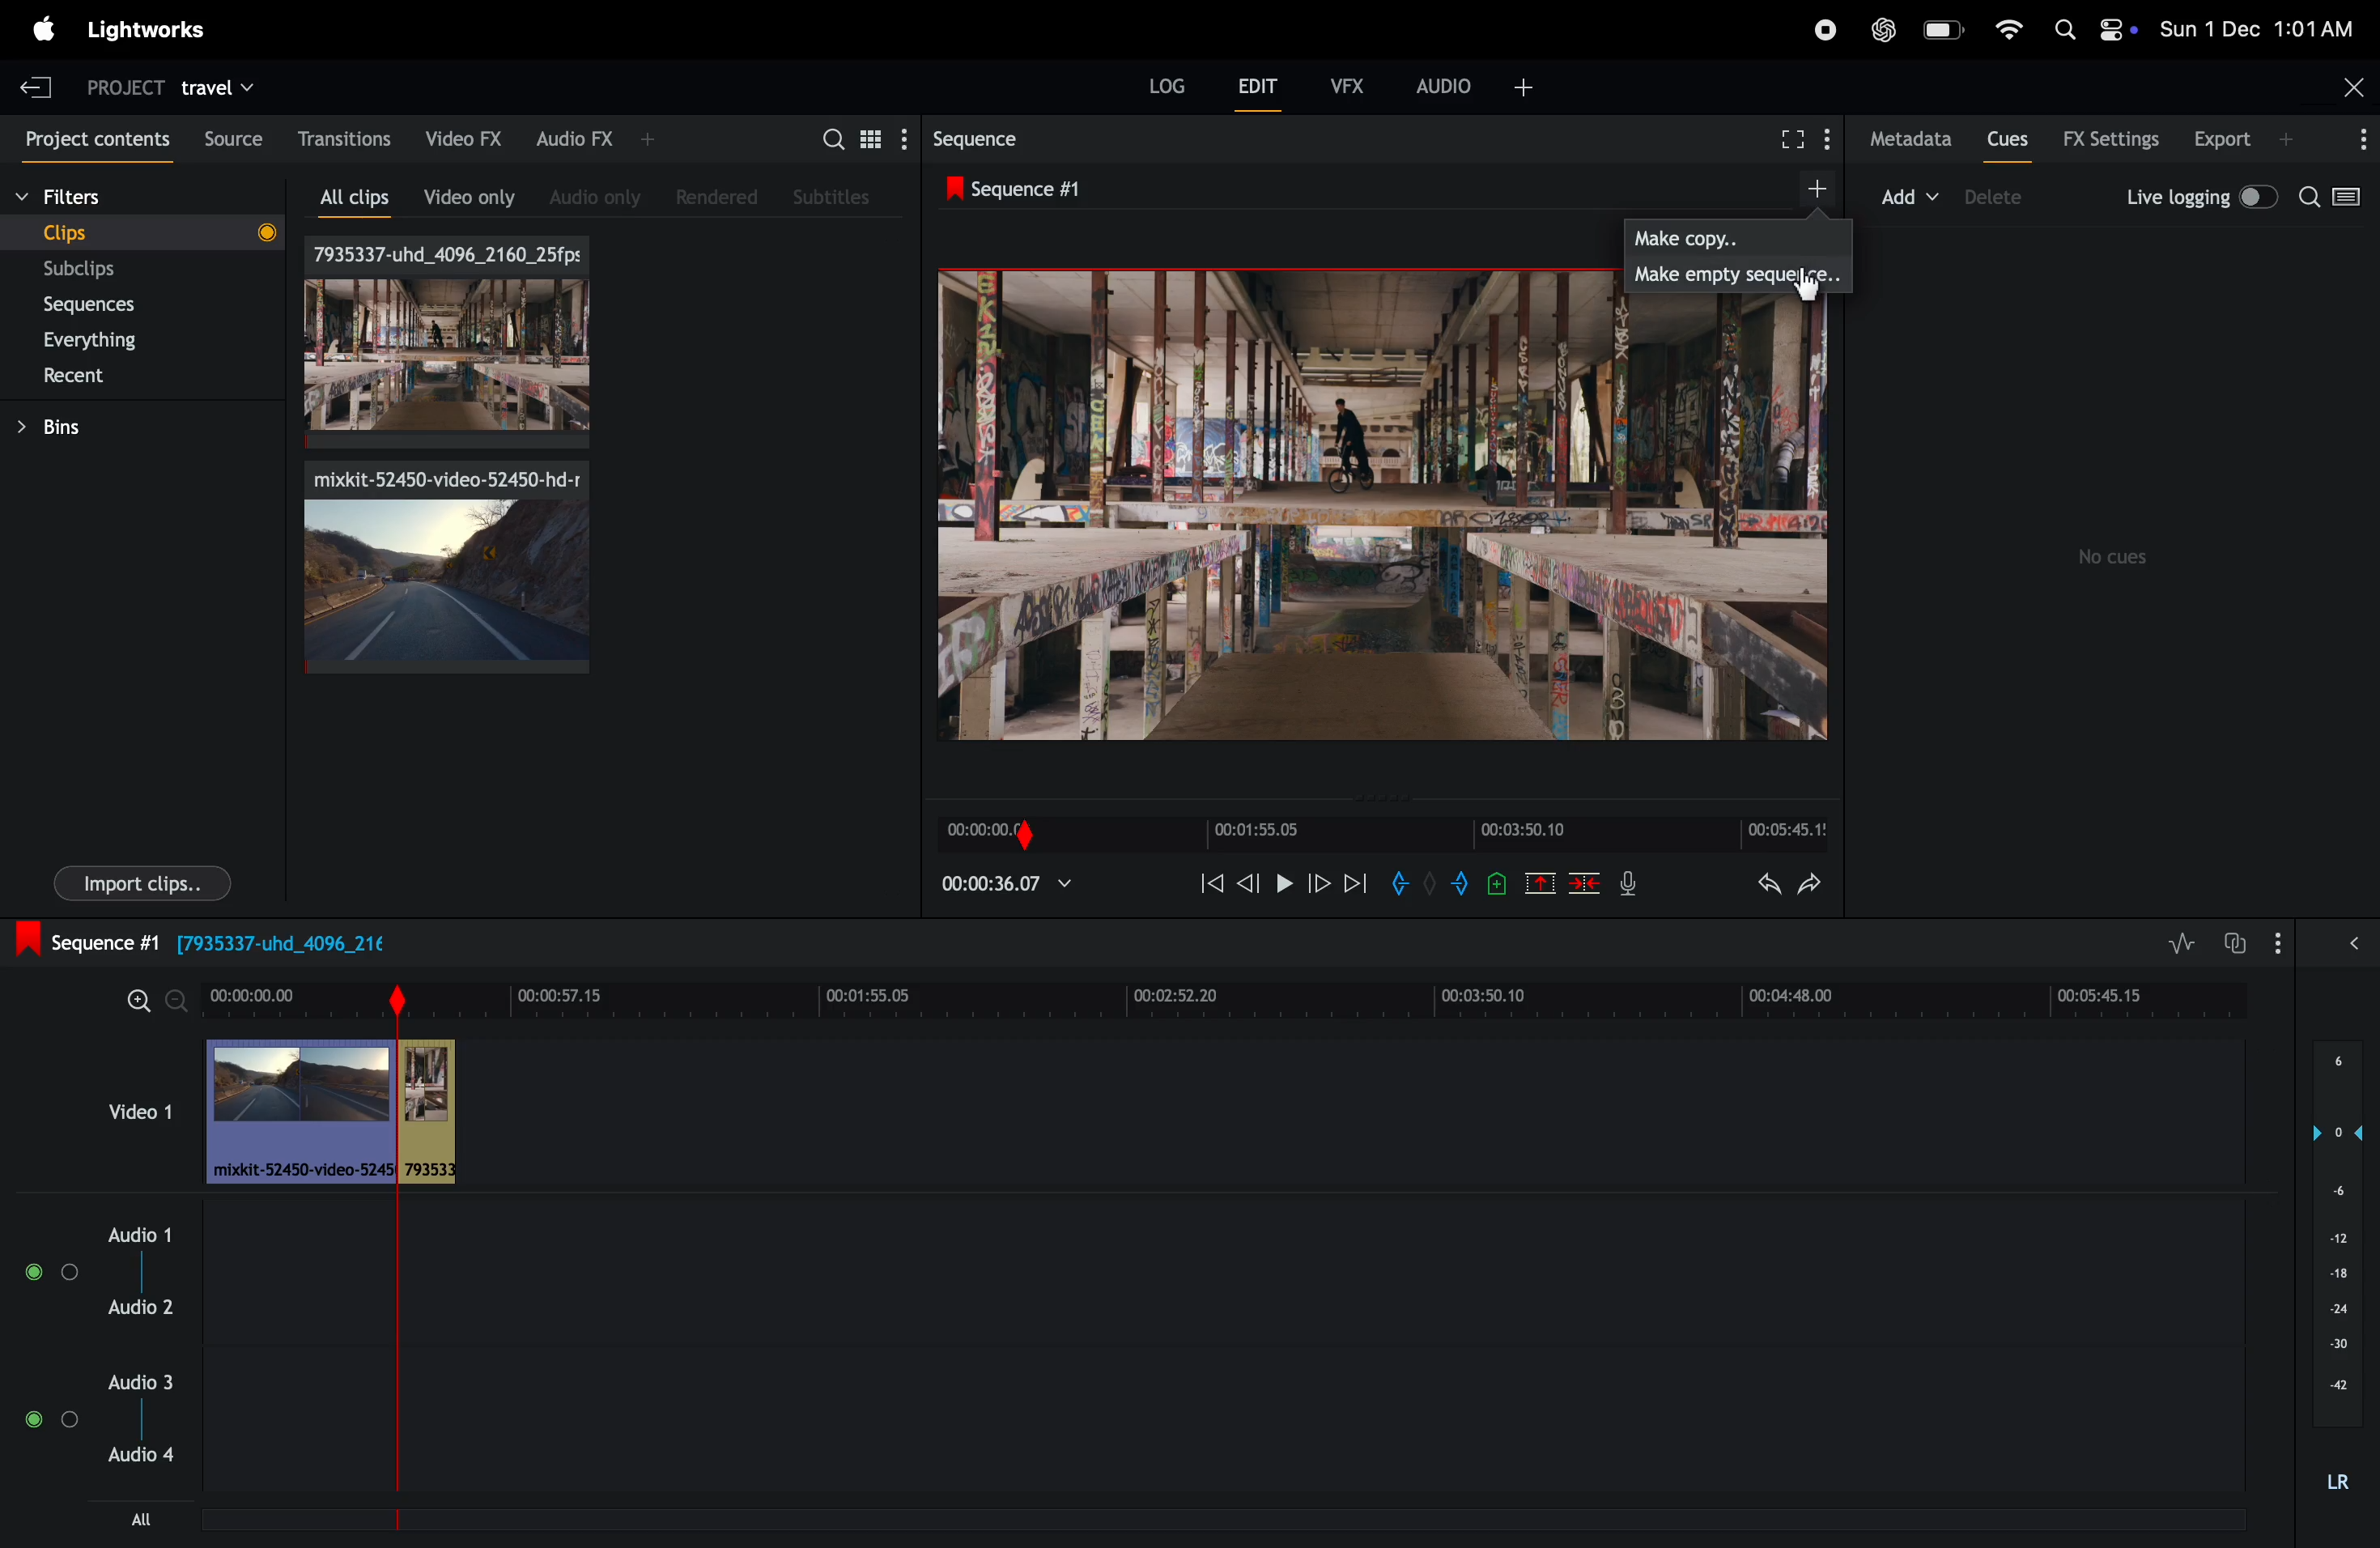 This screenshot has width=2380, height=1548. I want to click on video fx, so click(465, 135).